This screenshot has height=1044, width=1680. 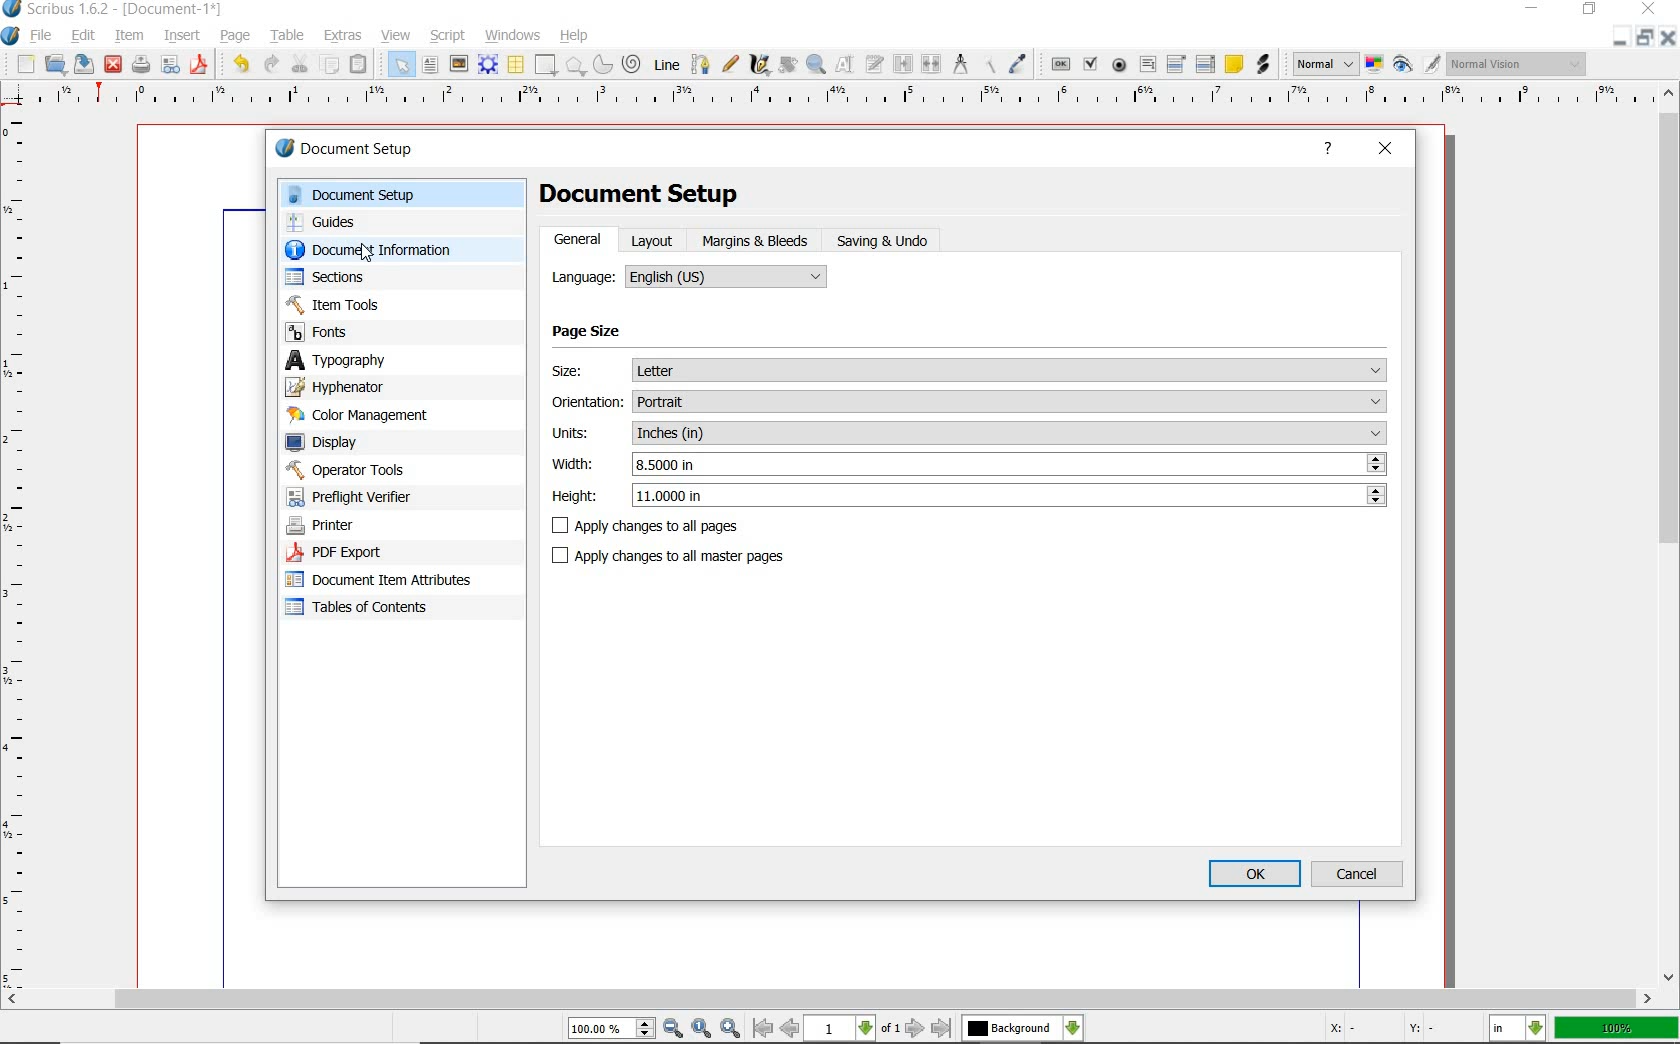 I want to click on extras, so click(x=344, y=36).